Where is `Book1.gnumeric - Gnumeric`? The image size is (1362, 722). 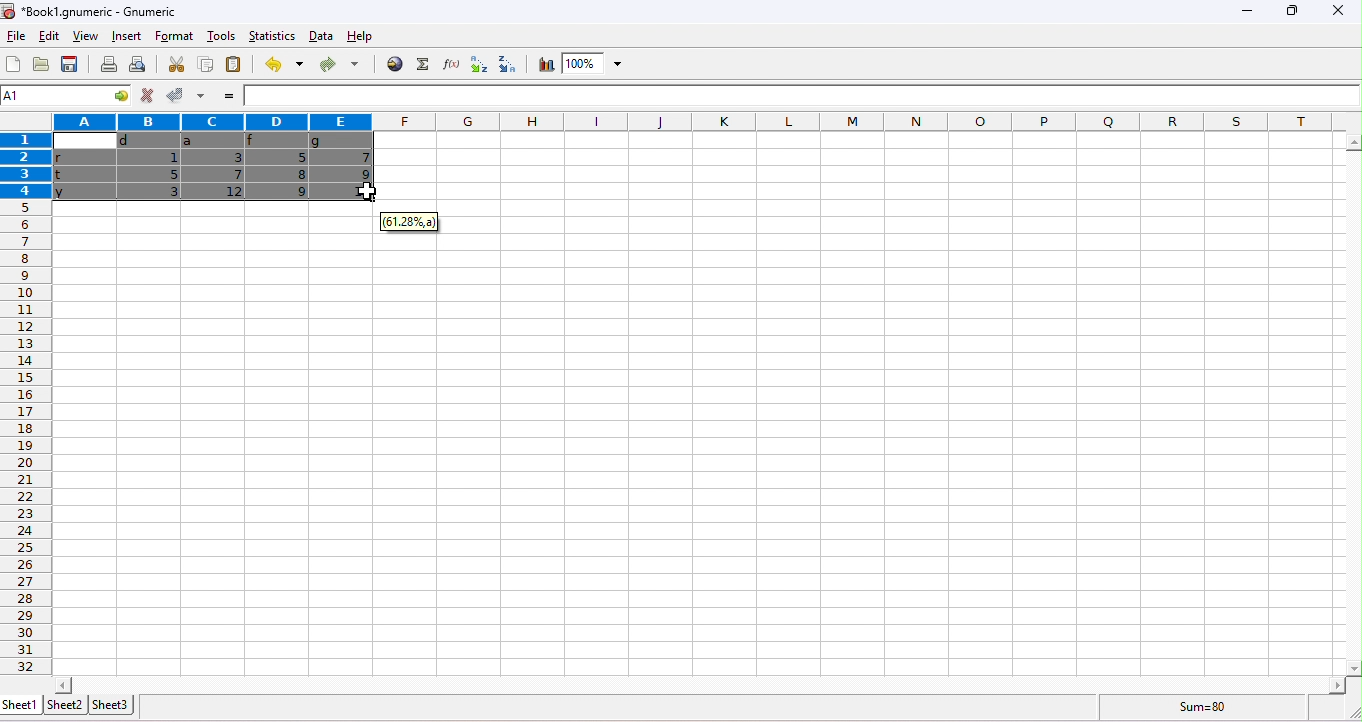 Book1.gnumeric - Gnumeric is located at coordinates (92, 11).